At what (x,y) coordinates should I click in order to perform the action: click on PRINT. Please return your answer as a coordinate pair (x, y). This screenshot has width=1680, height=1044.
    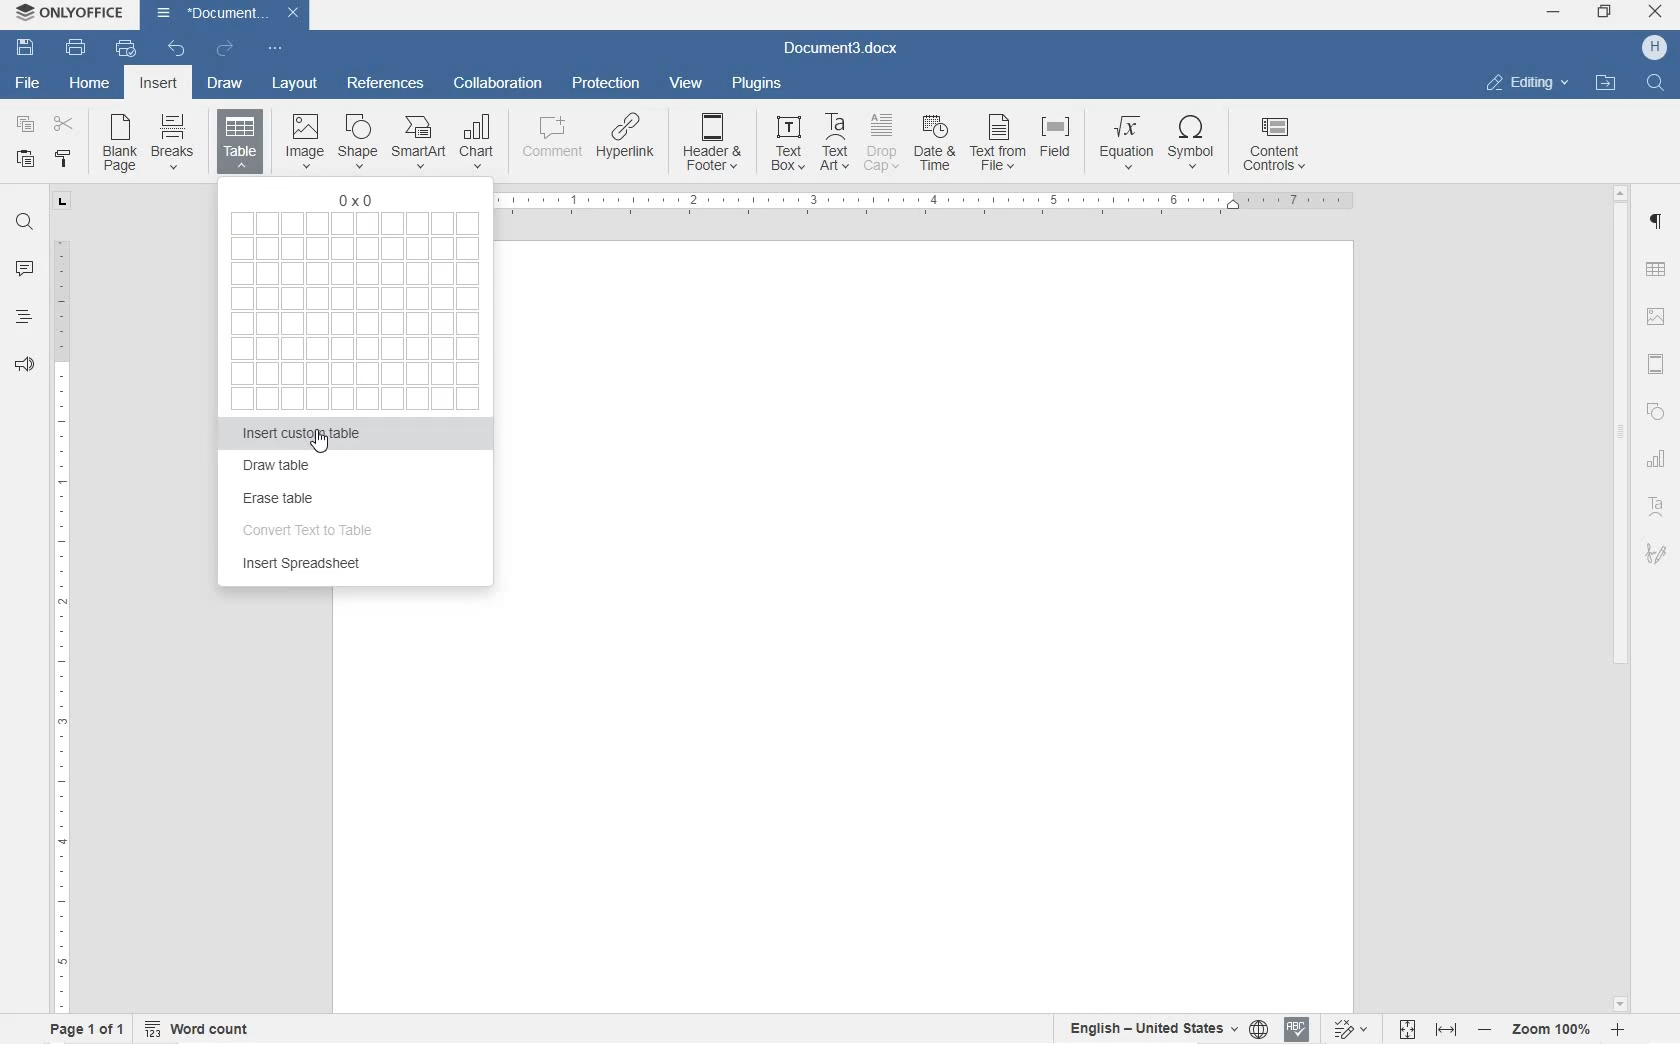
    Looking at the image, I should click on (77, 47).